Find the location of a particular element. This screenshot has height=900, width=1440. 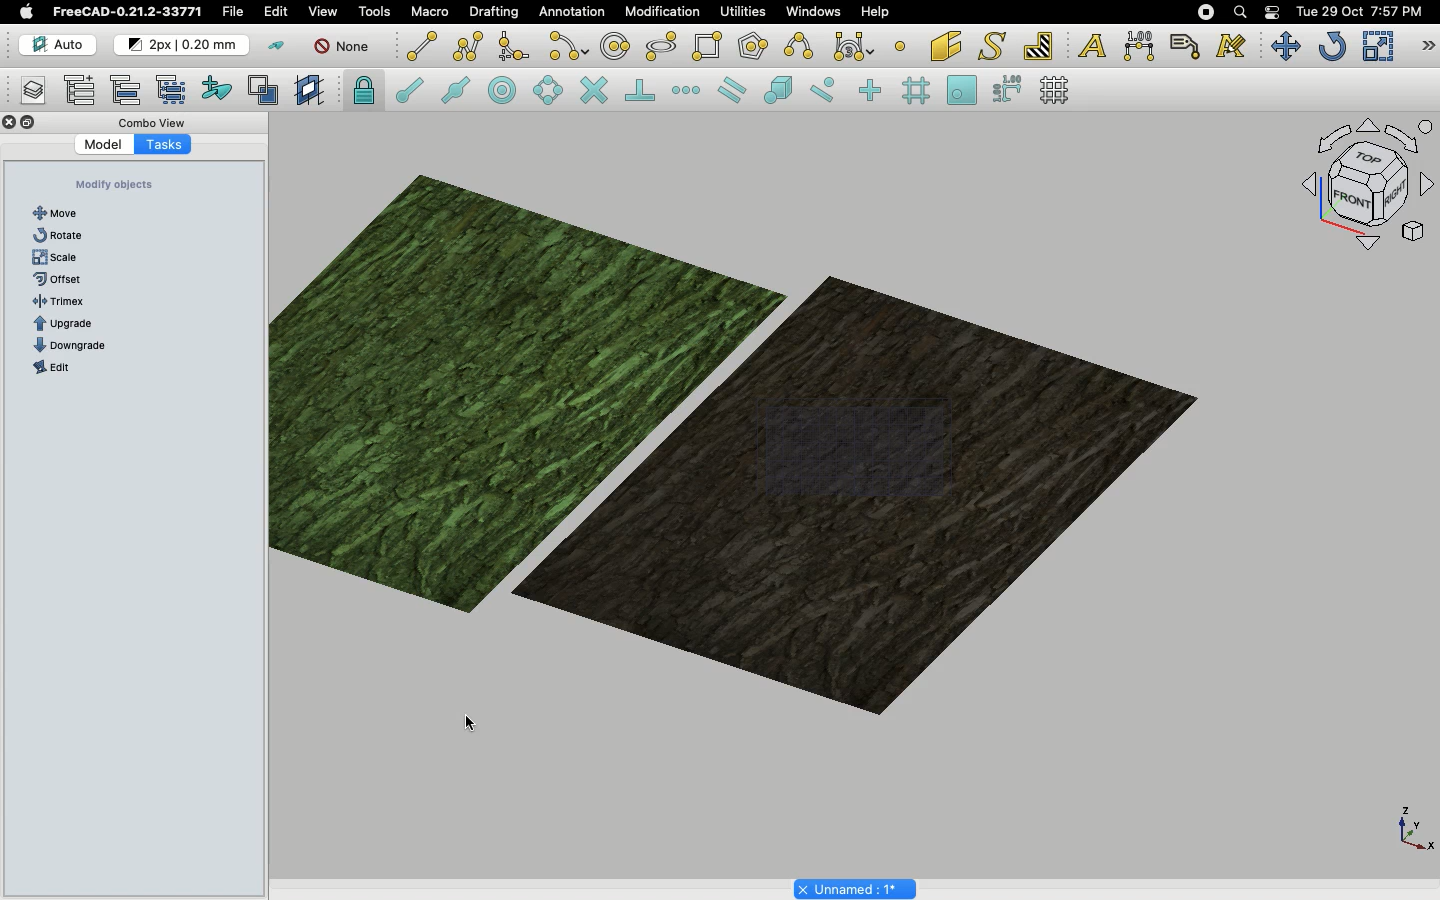

Text is located at coordinates (1092, 47).